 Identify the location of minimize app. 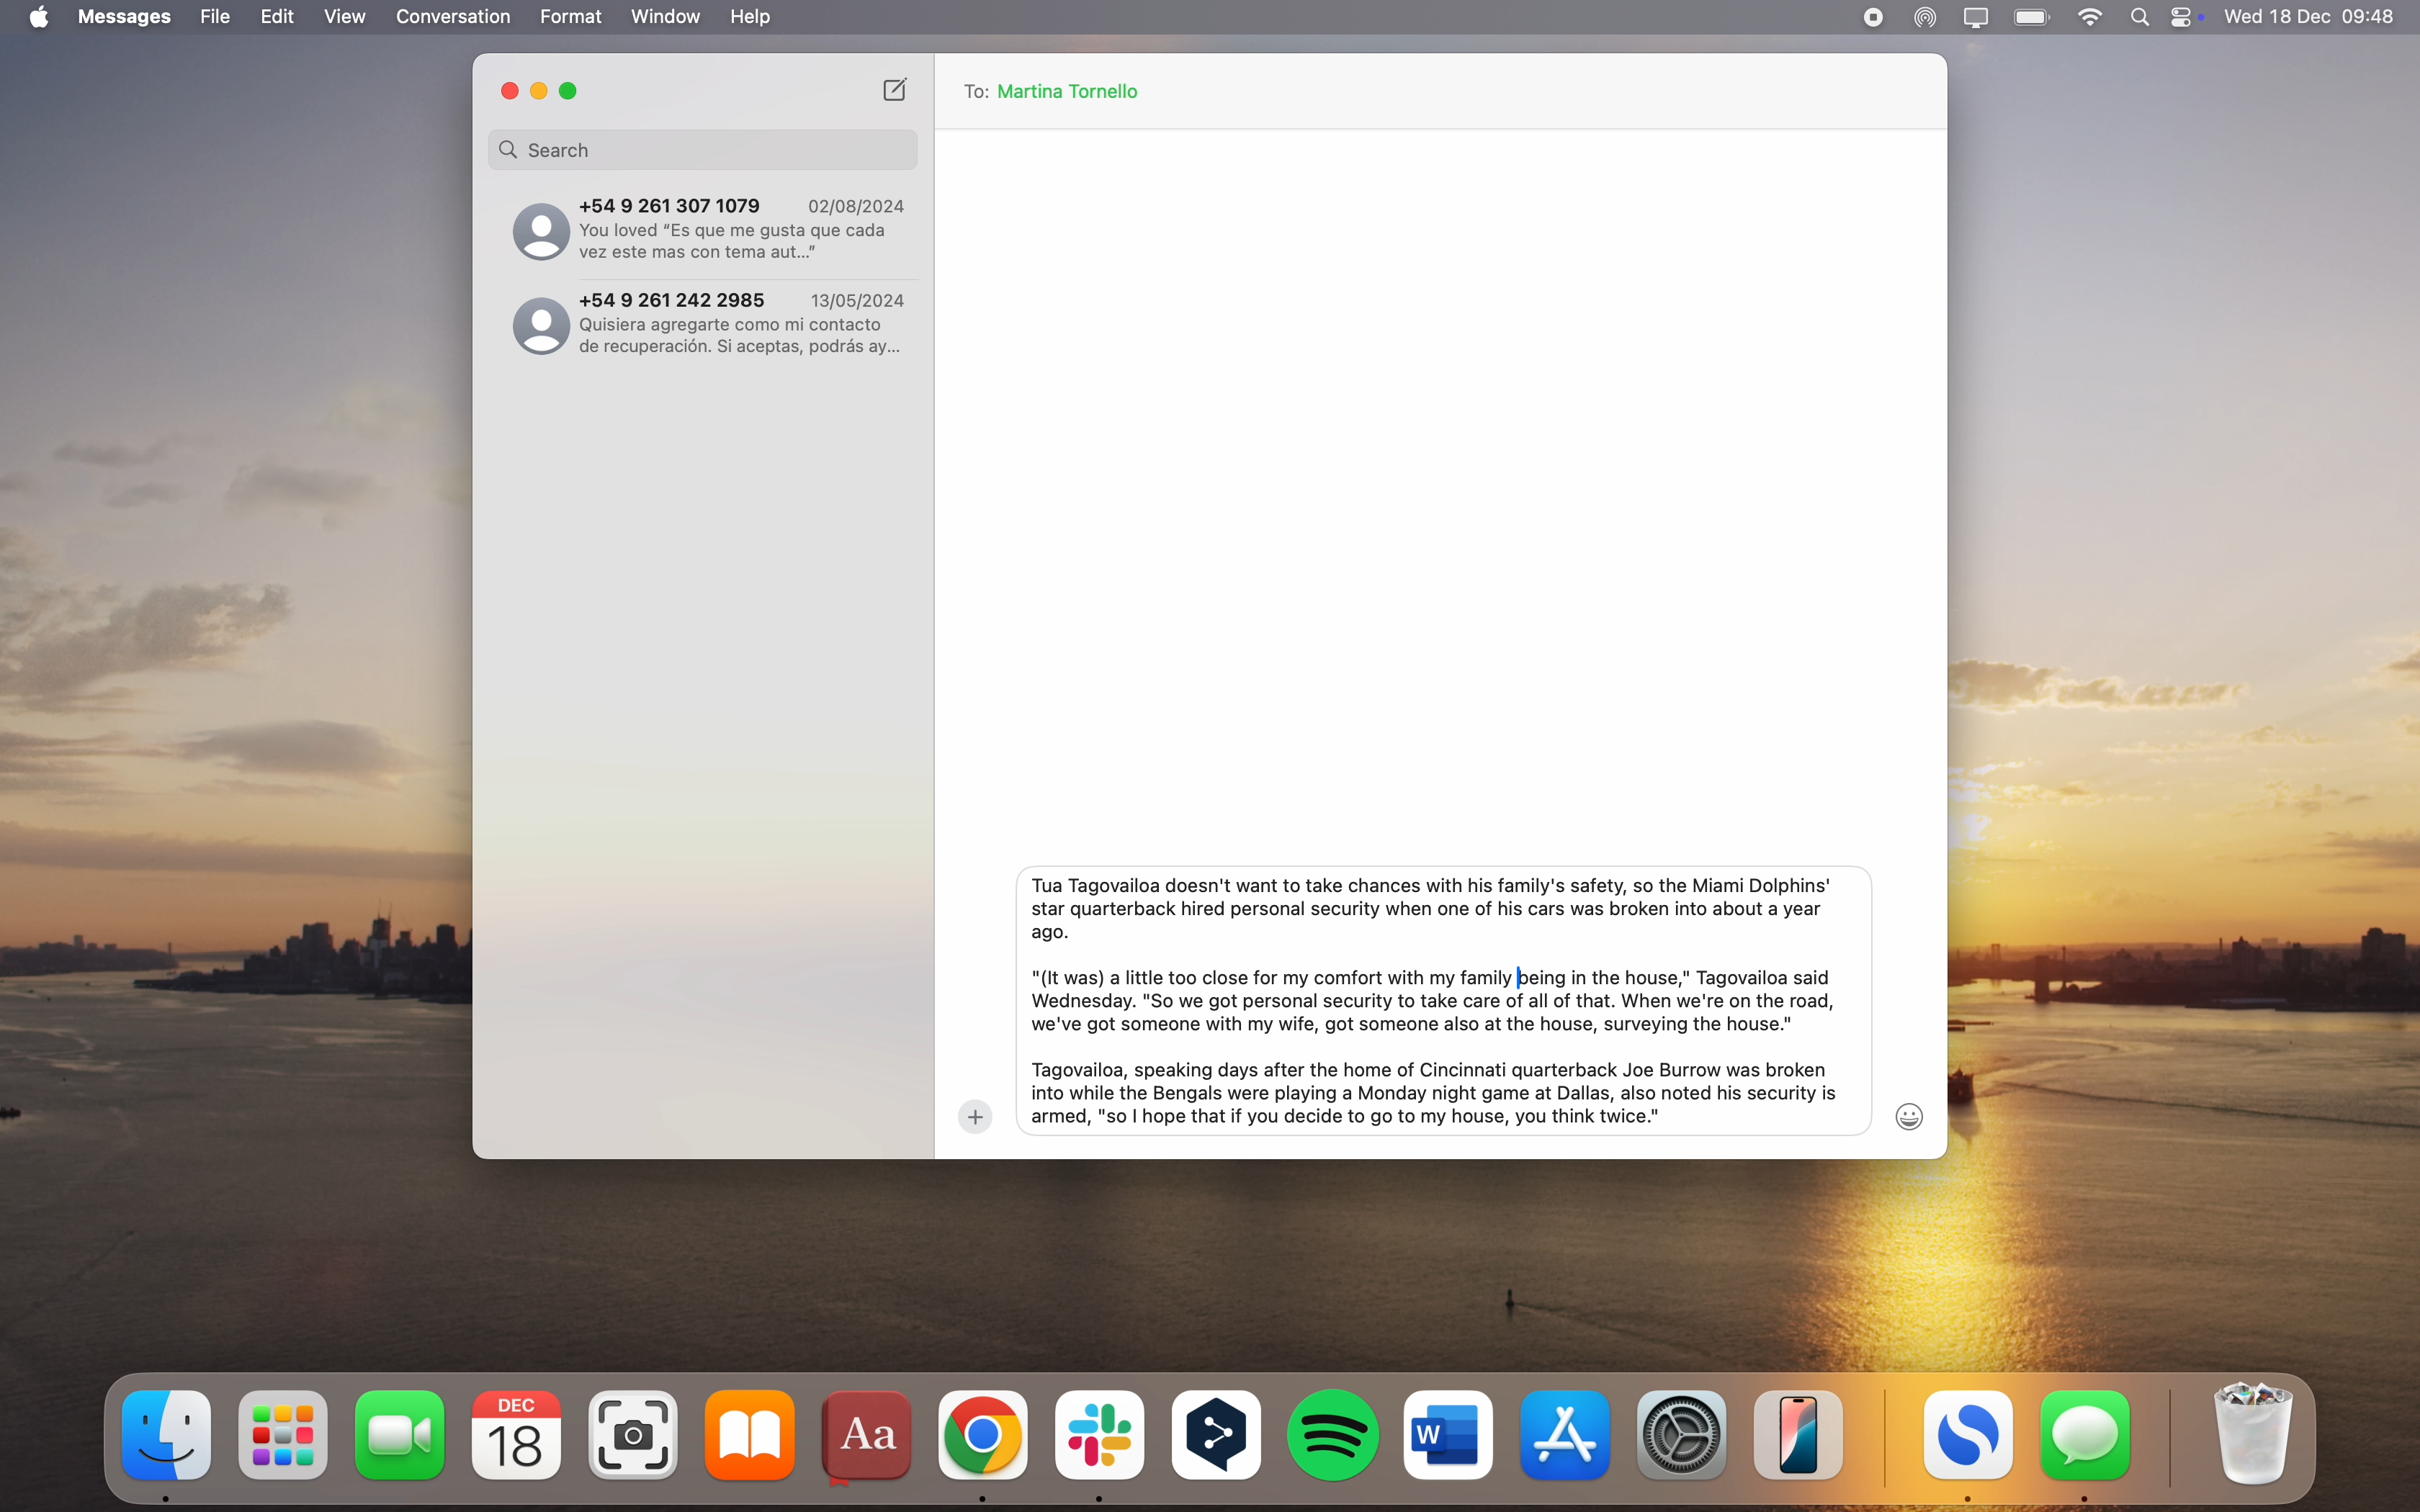
(540, 92).